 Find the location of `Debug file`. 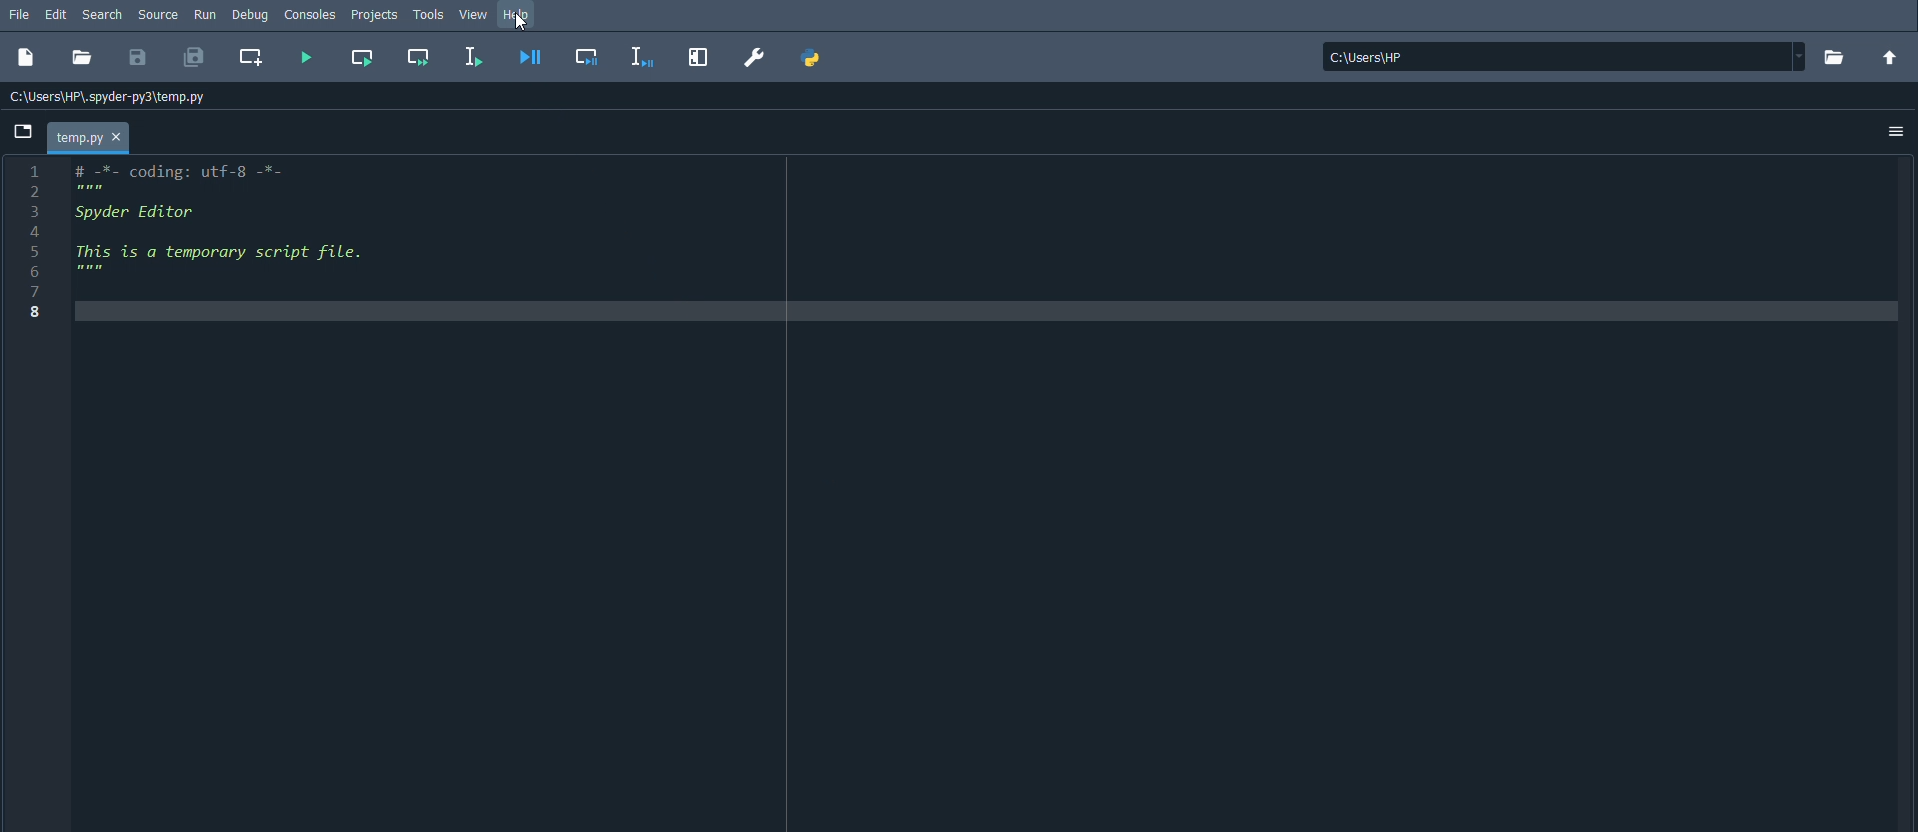

Debug file is located at coordinates (531, 55).